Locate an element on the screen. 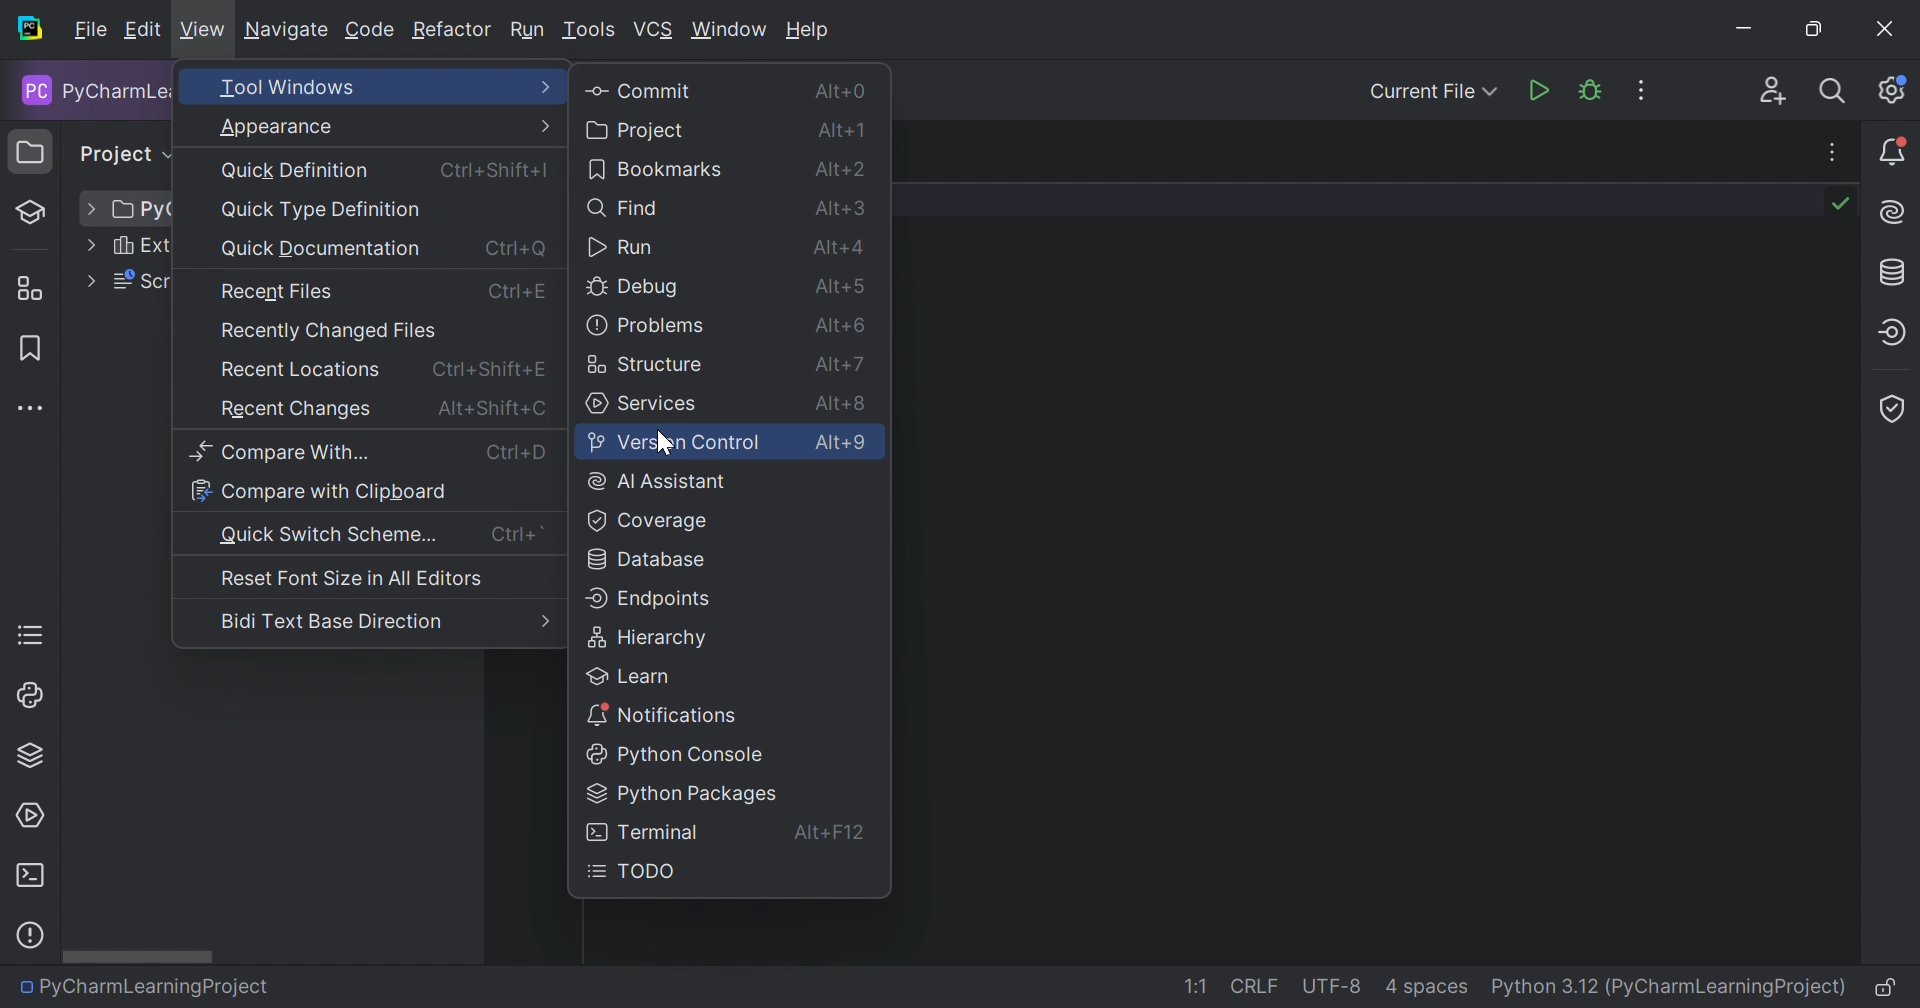 This screenshot has height=1008, width=1920. Recent Files is located at coordinates (278, 292).